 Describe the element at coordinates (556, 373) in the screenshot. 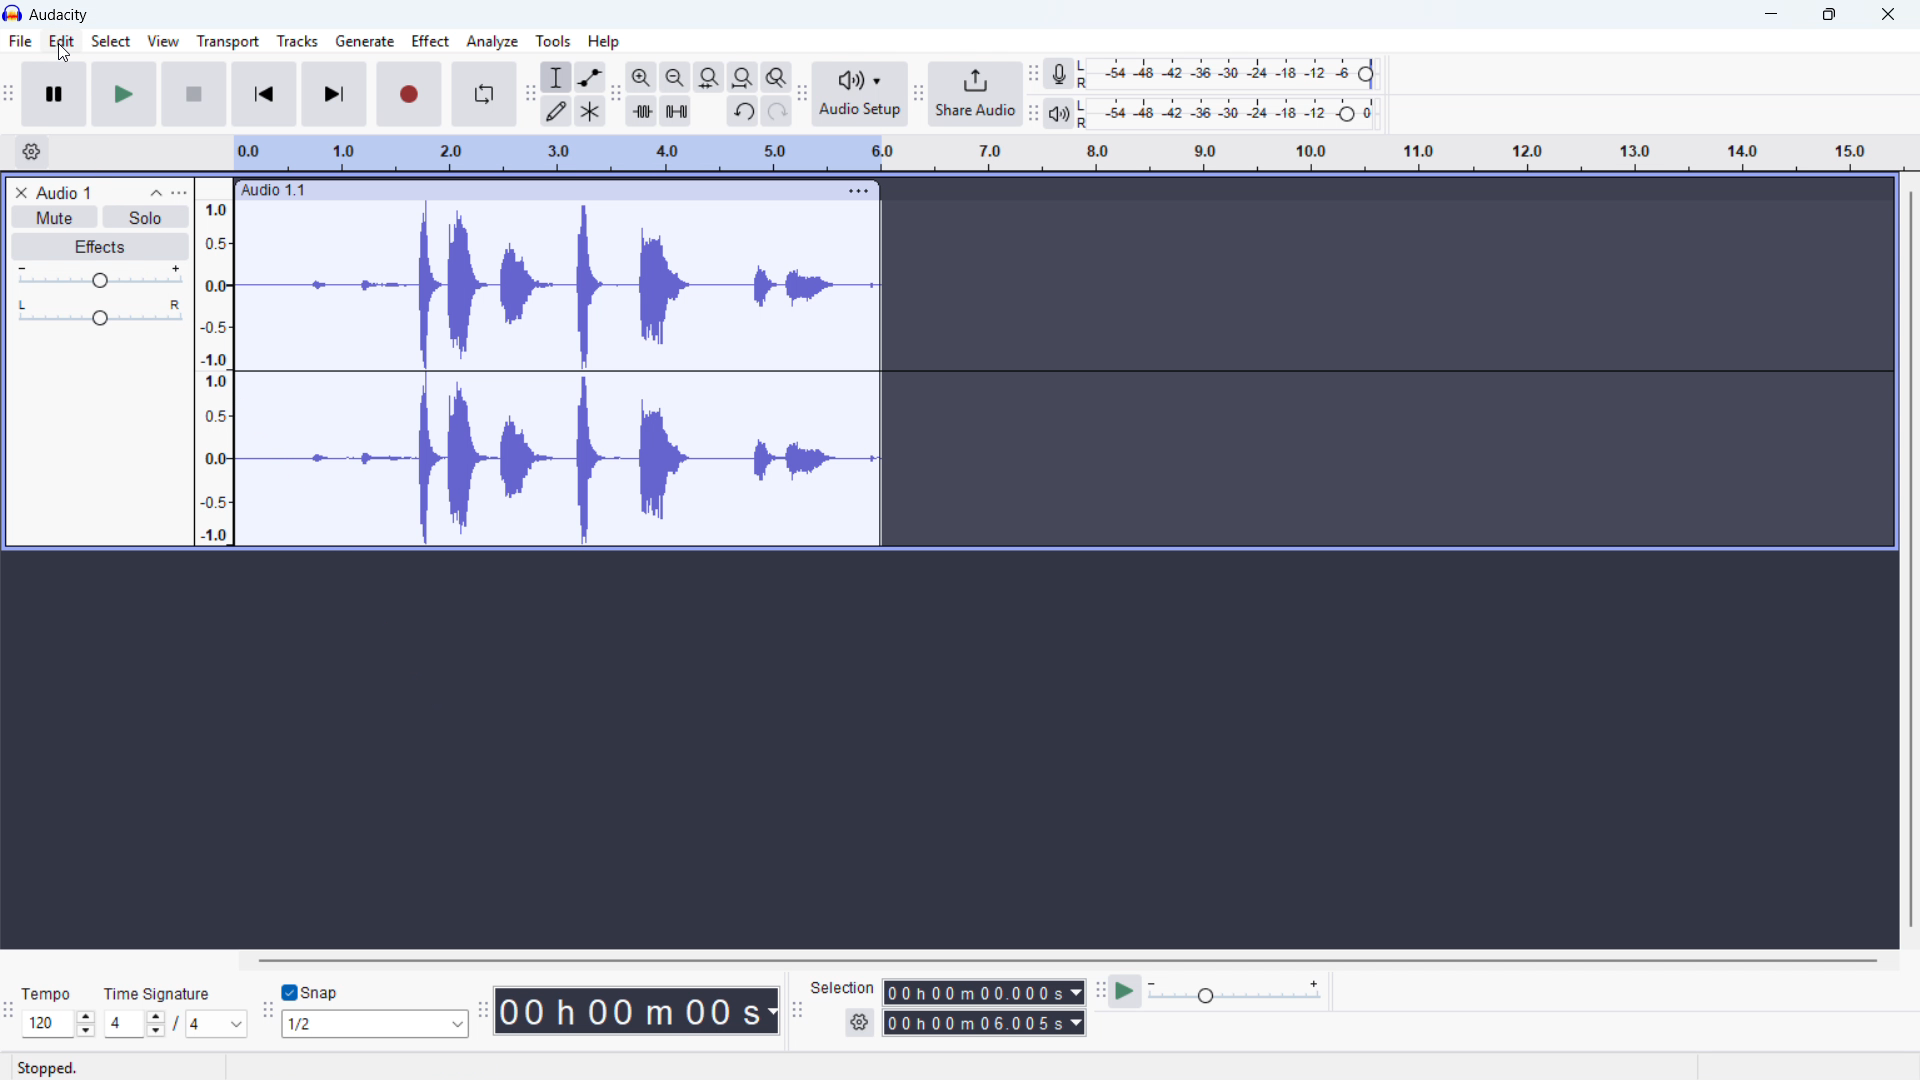

I see `track waveform` at that location.